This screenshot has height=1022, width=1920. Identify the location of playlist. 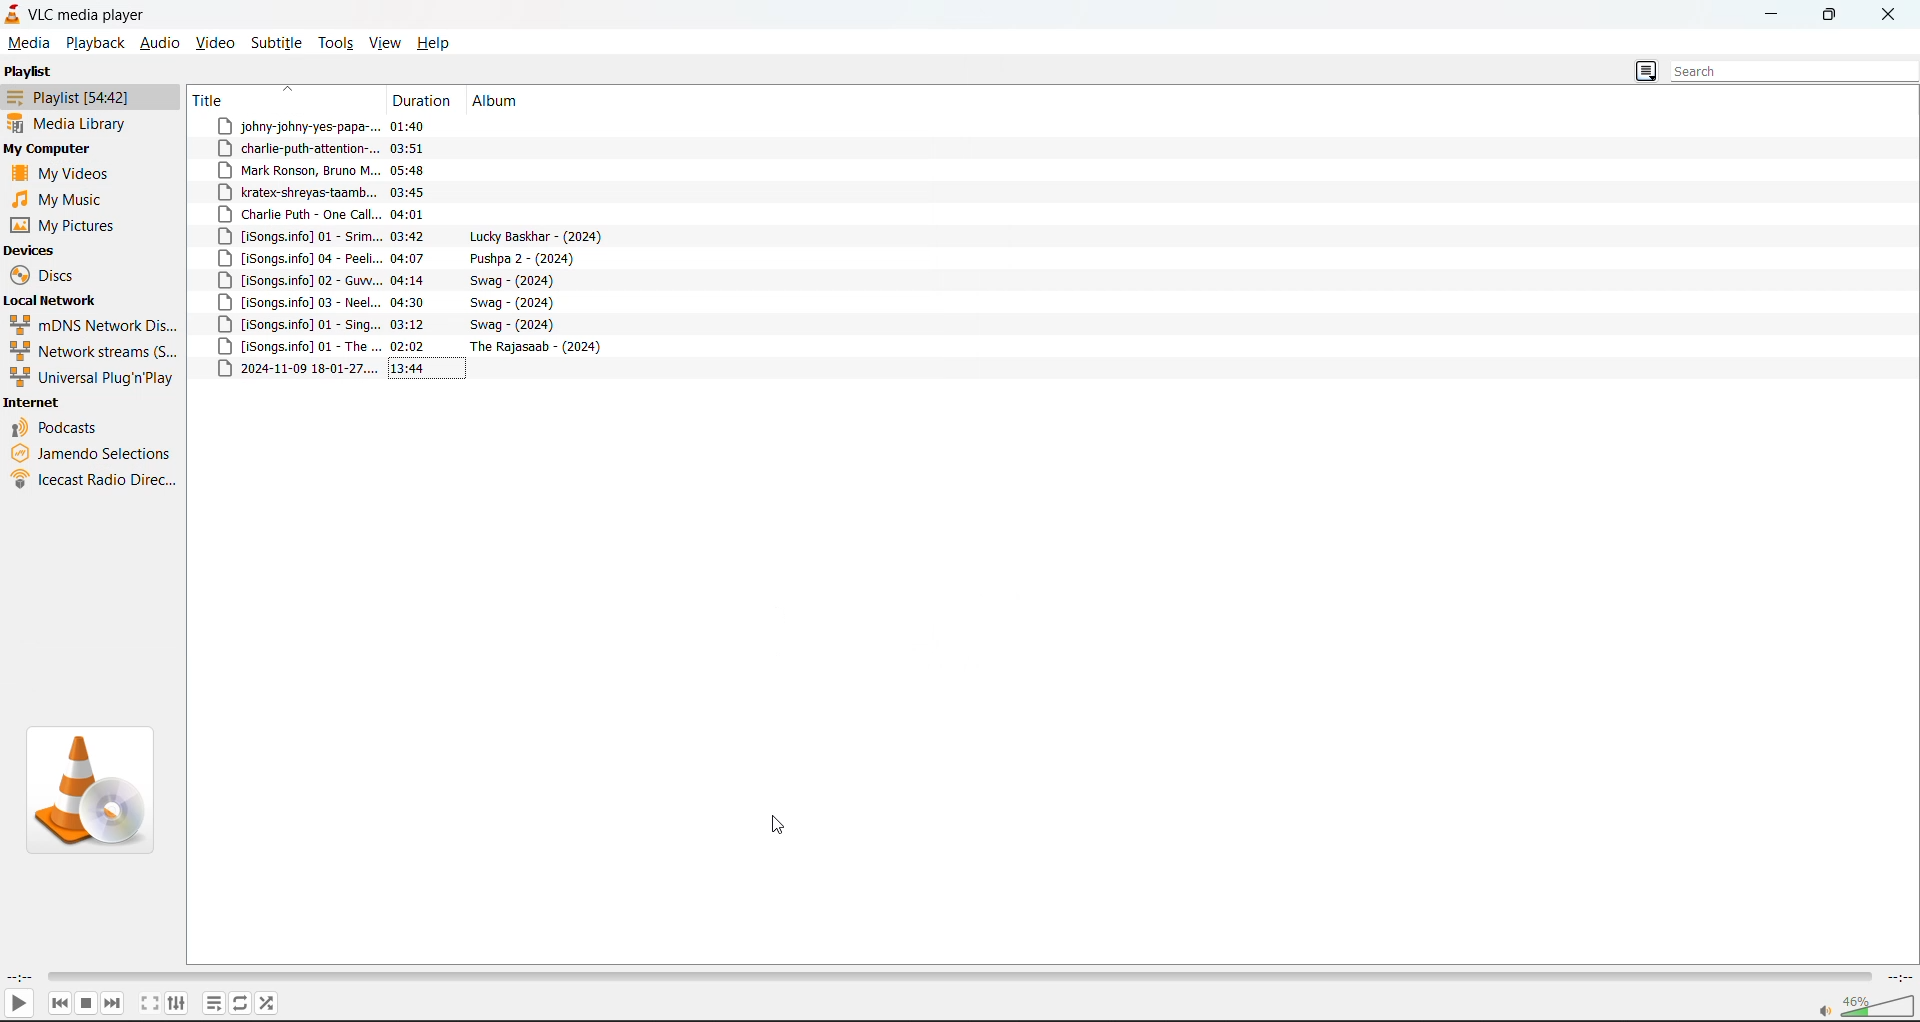
(29, 72).